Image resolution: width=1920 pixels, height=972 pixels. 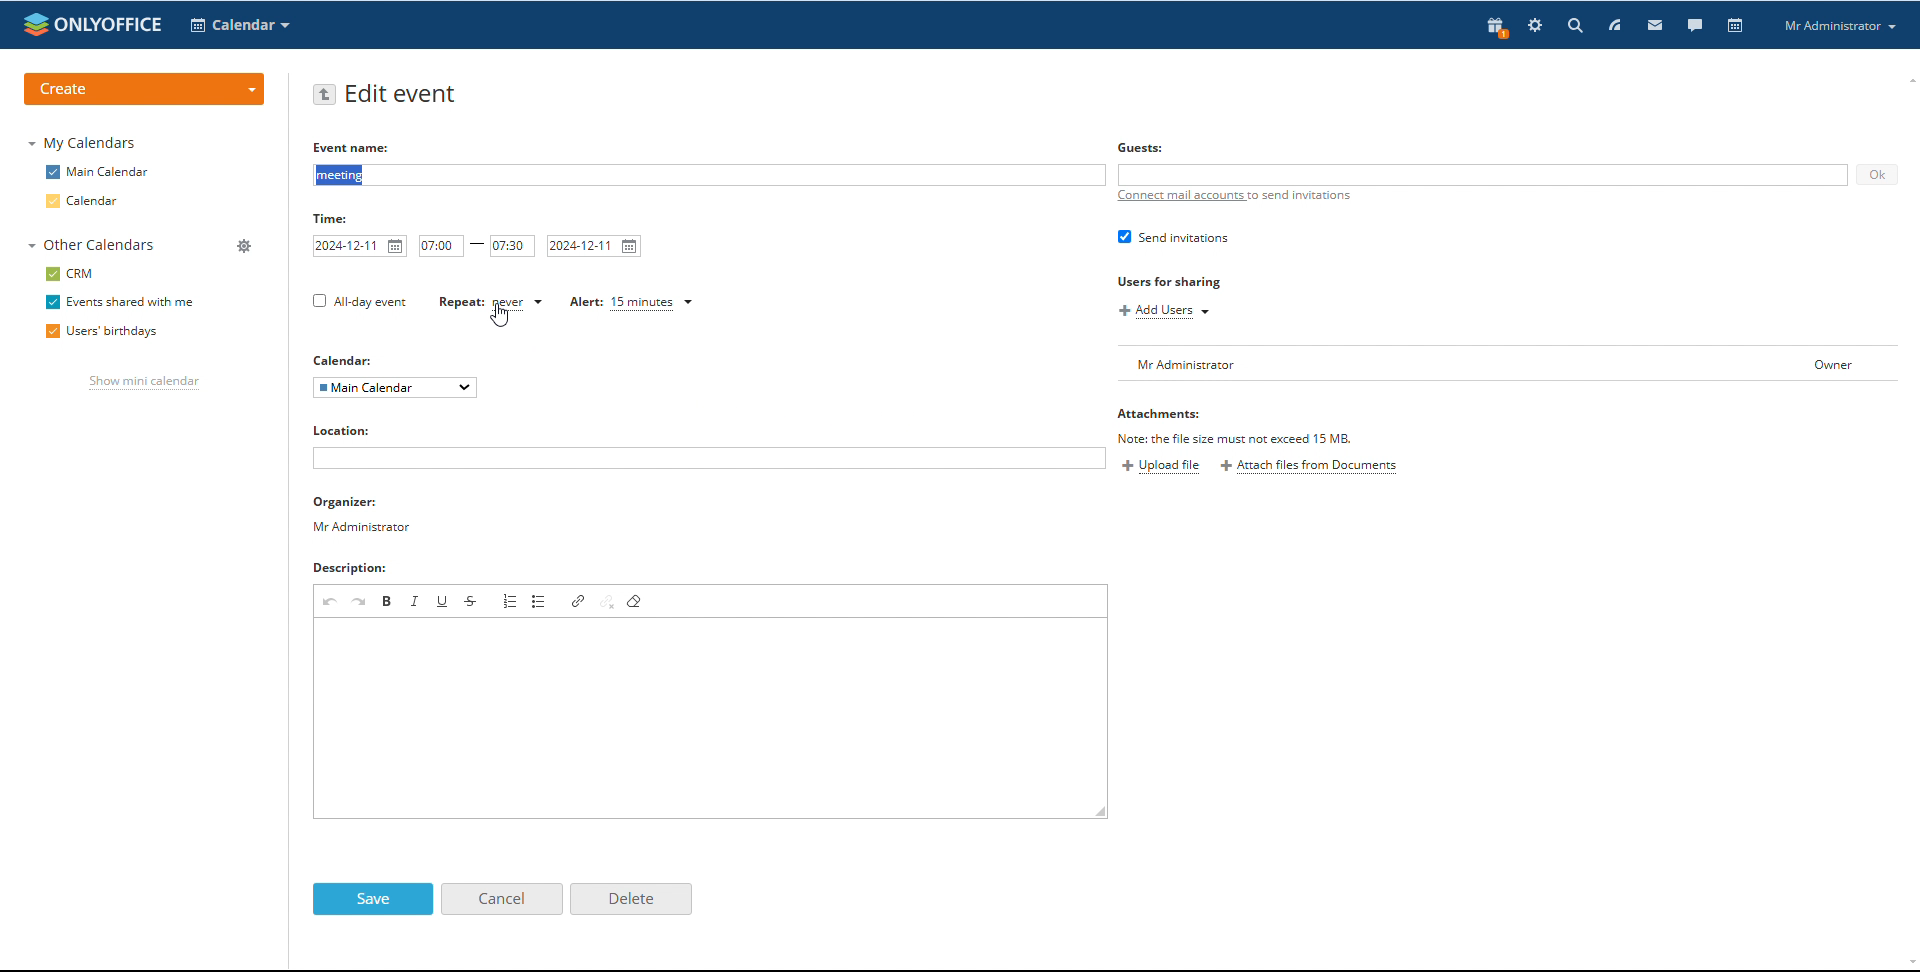 I want to click on end time, so click(x=513, y=246).